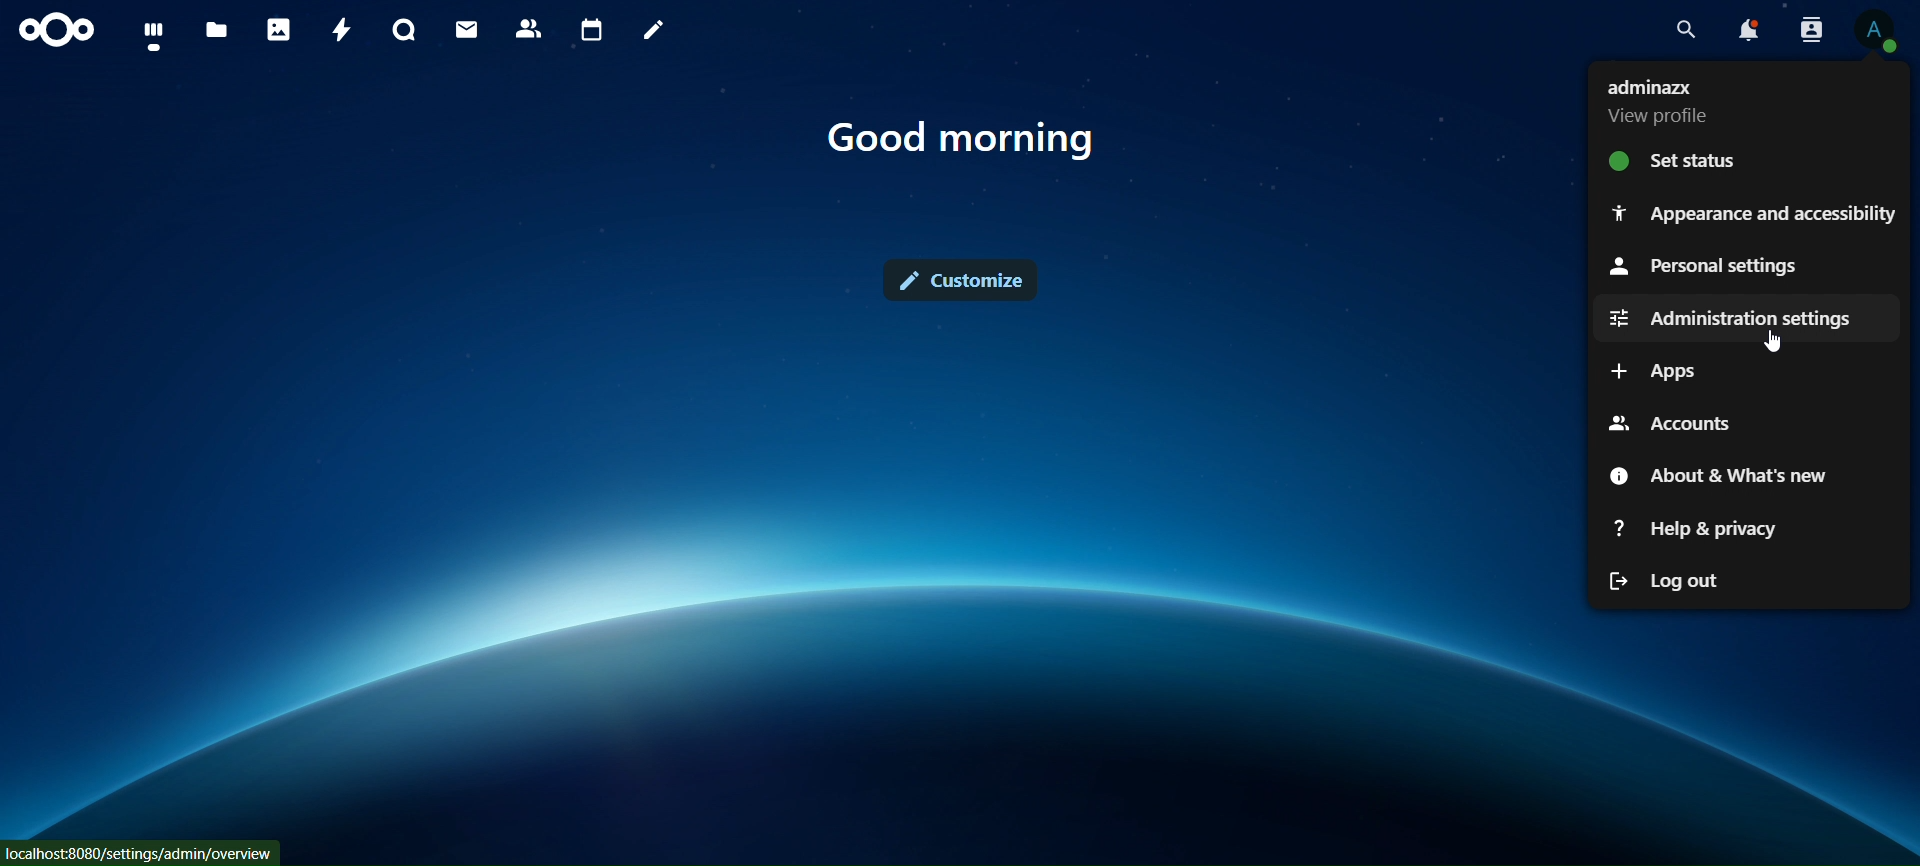 This screenshot has width=1920, height=866. What do you see at coordinates (592, 28) in the screenshot?
I see `calendar` at bounding box center [592, 28].